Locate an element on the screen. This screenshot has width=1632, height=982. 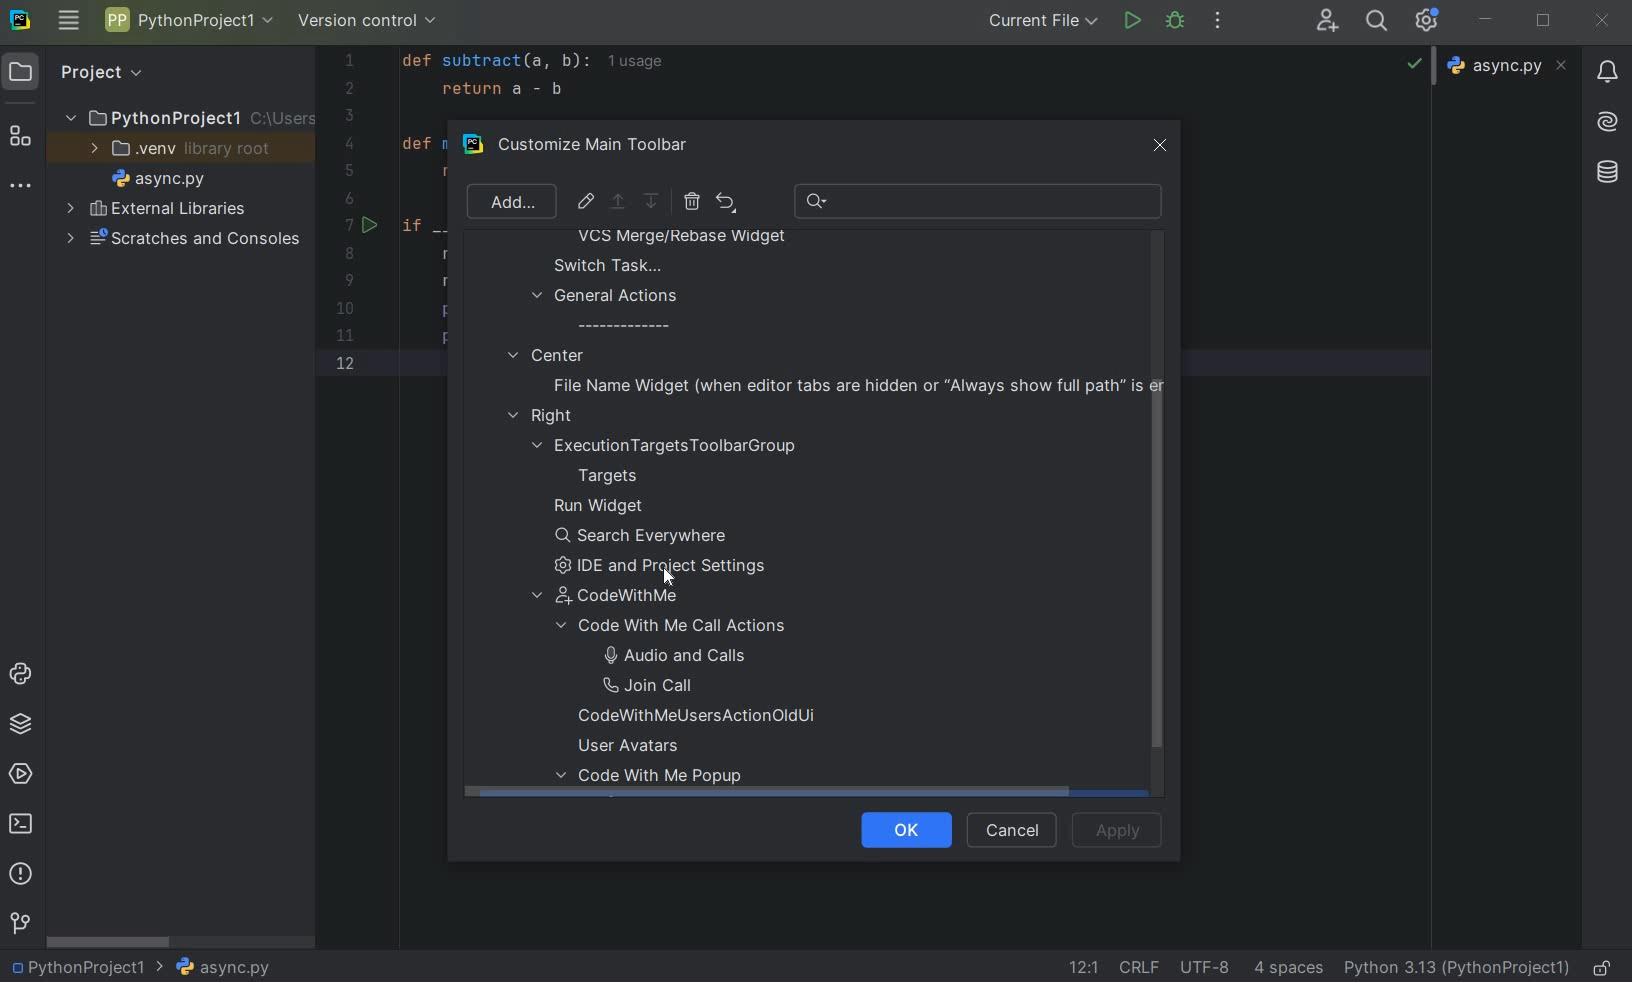
cancel is located at coordinates (1008, 831).